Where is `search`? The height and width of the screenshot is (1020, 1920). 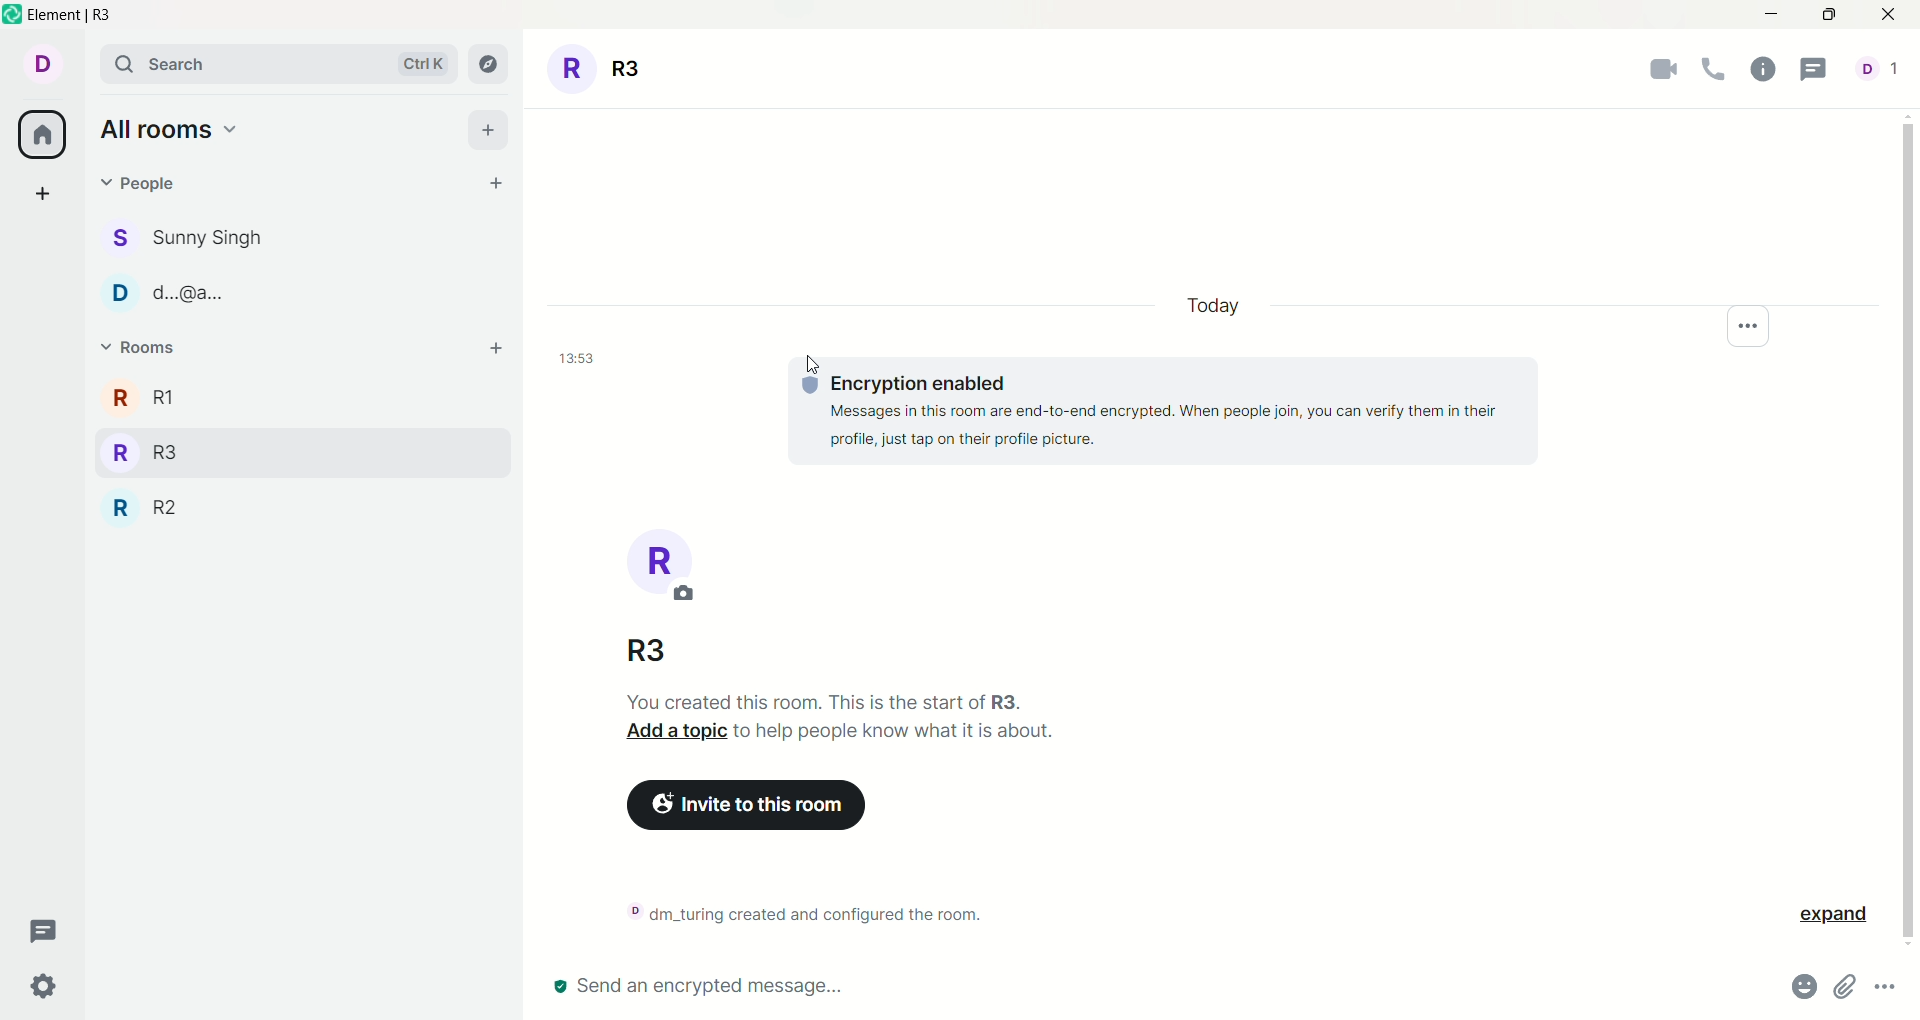
search is located at coordinates (274, 63).